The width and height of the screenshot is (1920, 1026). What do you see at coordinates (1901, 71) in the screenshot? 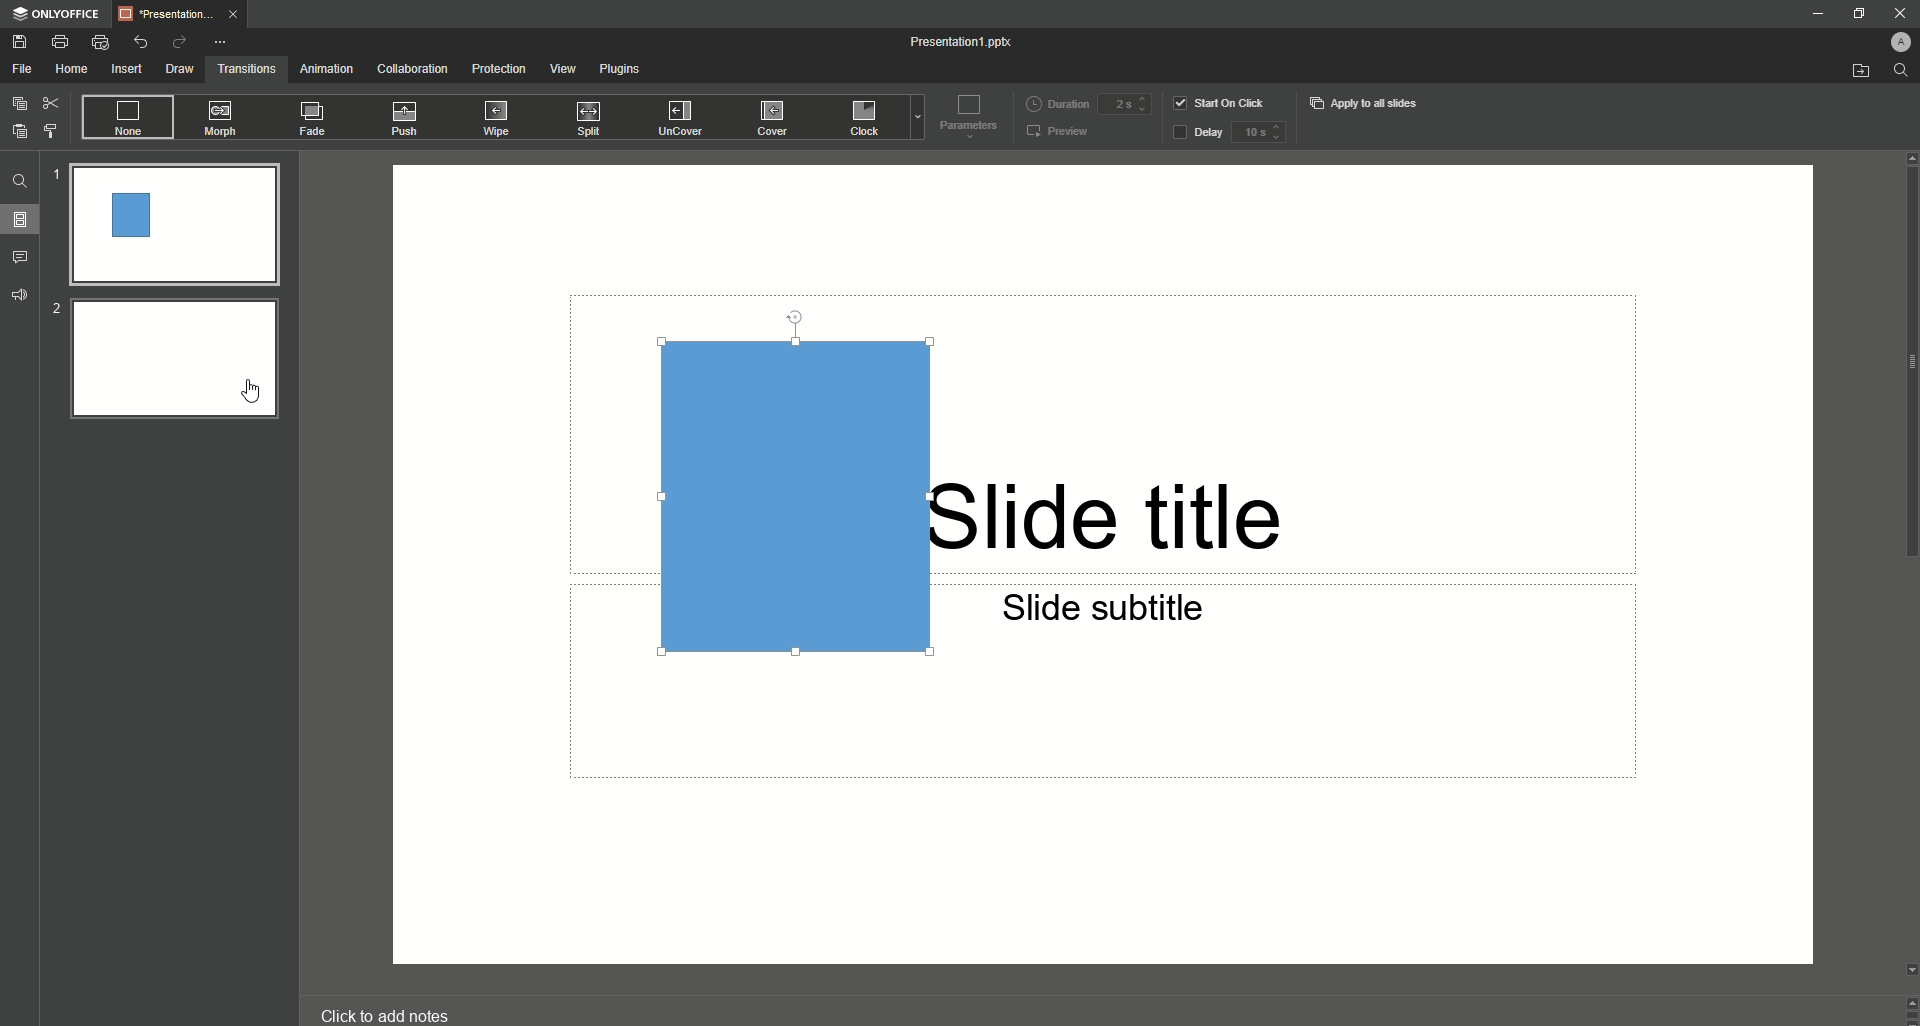
I see `Find` at bounding box center [1901, 71].